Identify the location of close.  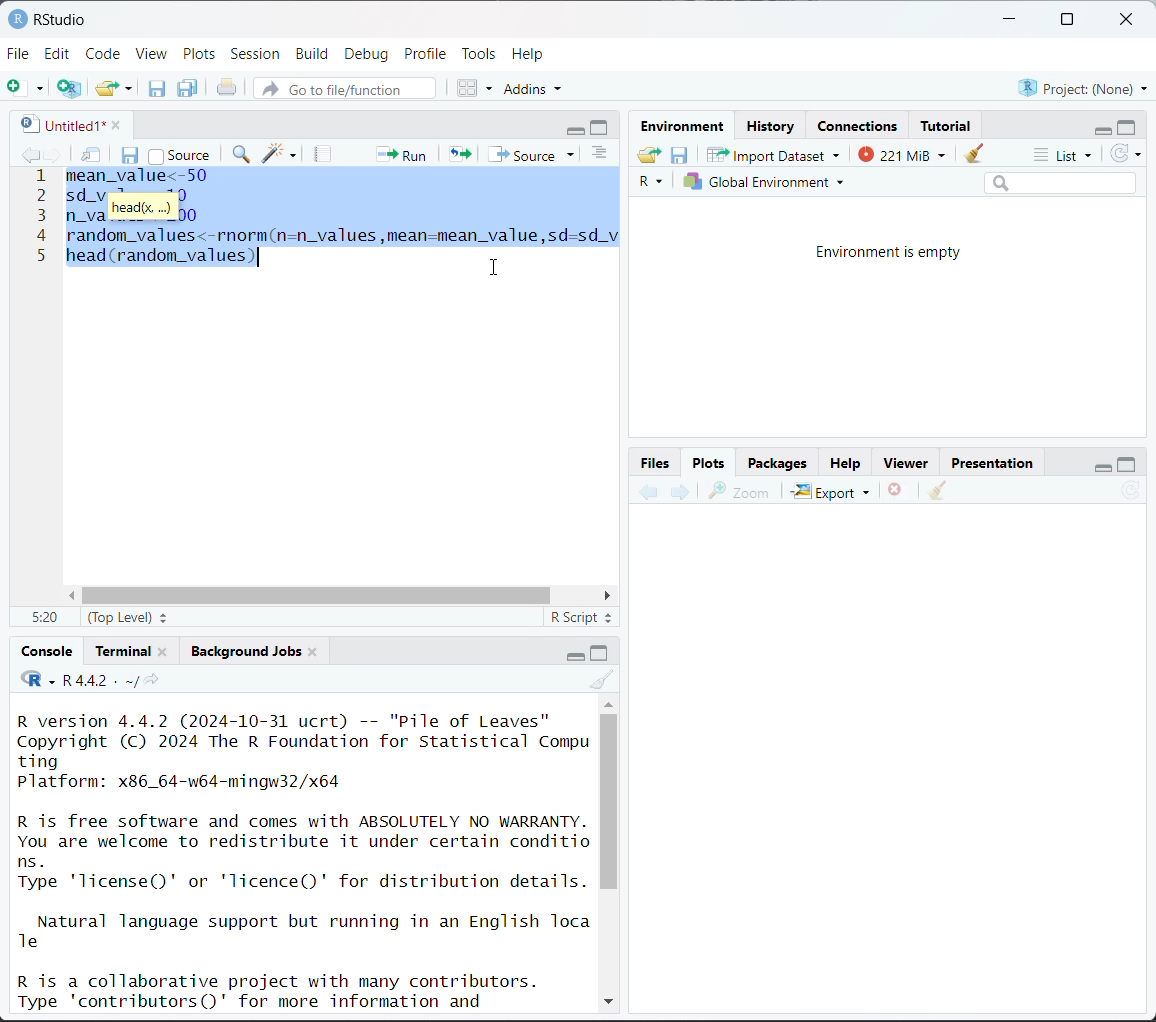
(1130, 20).